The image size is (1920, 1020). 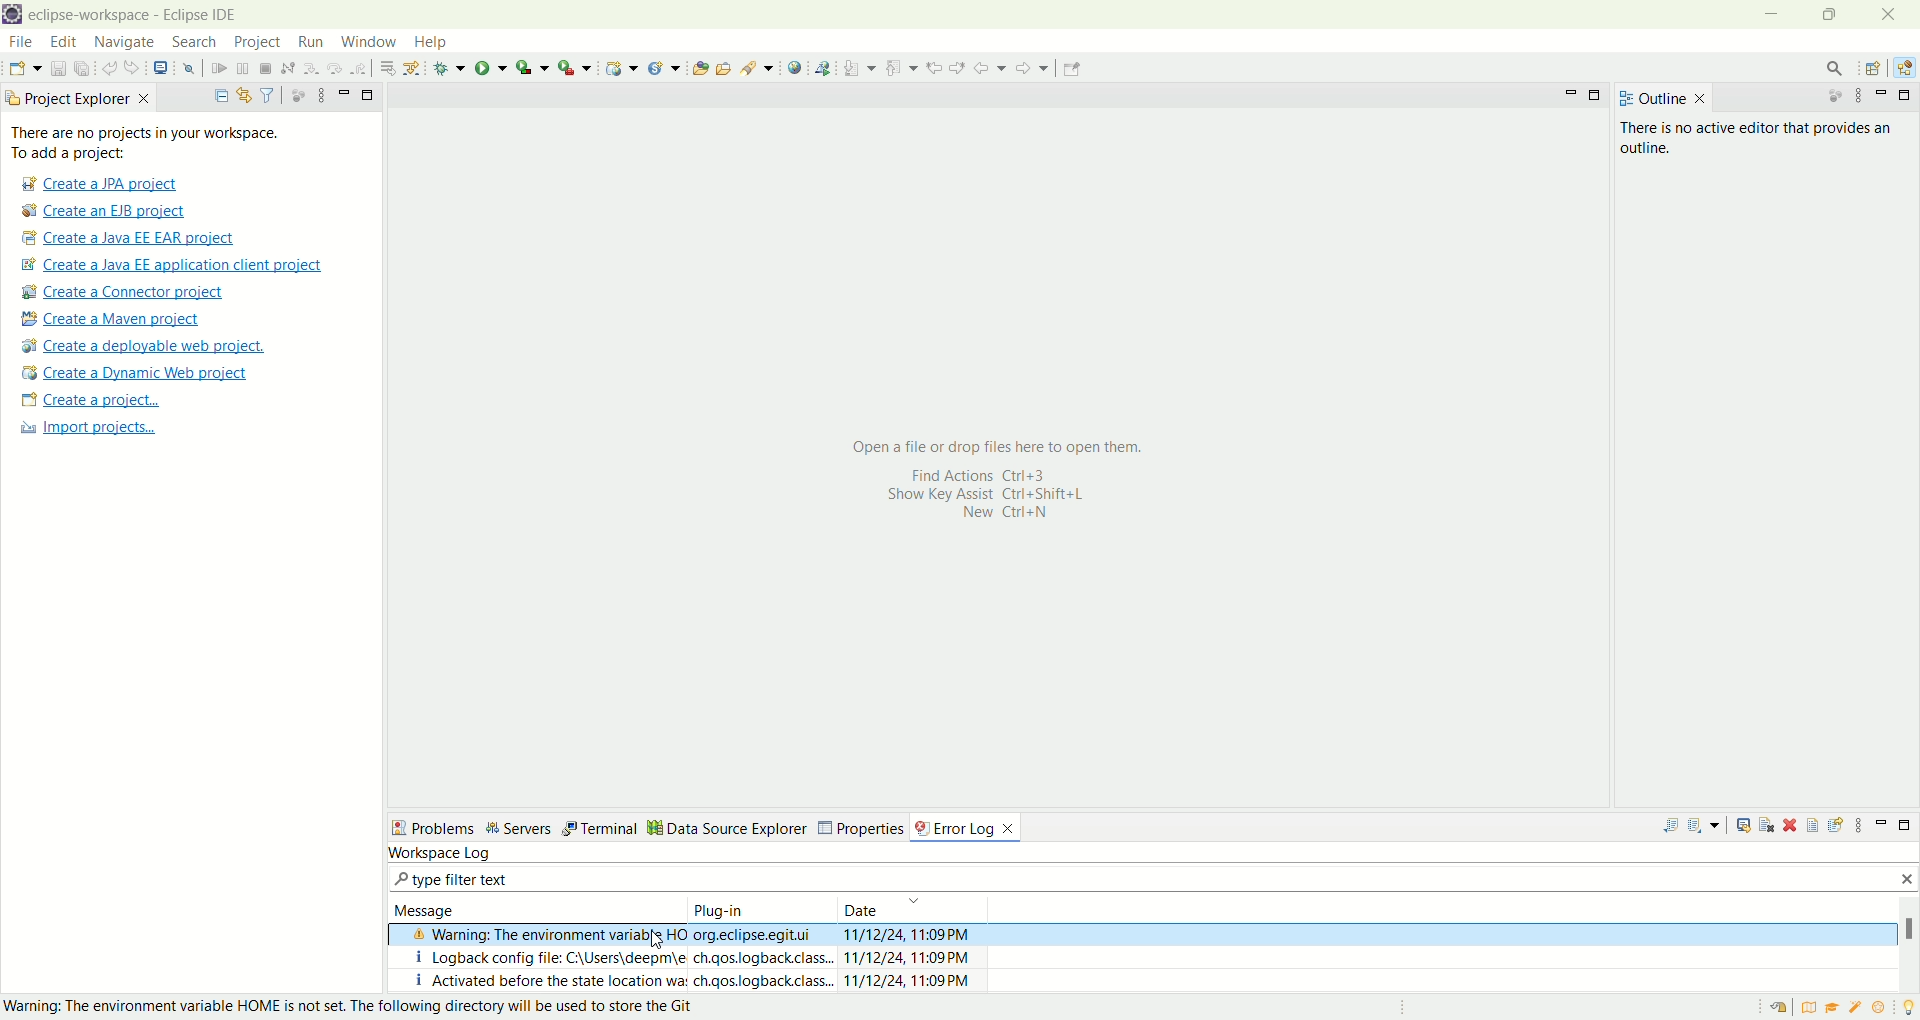 I want to click on plug-in, so click(x=759, y=908).